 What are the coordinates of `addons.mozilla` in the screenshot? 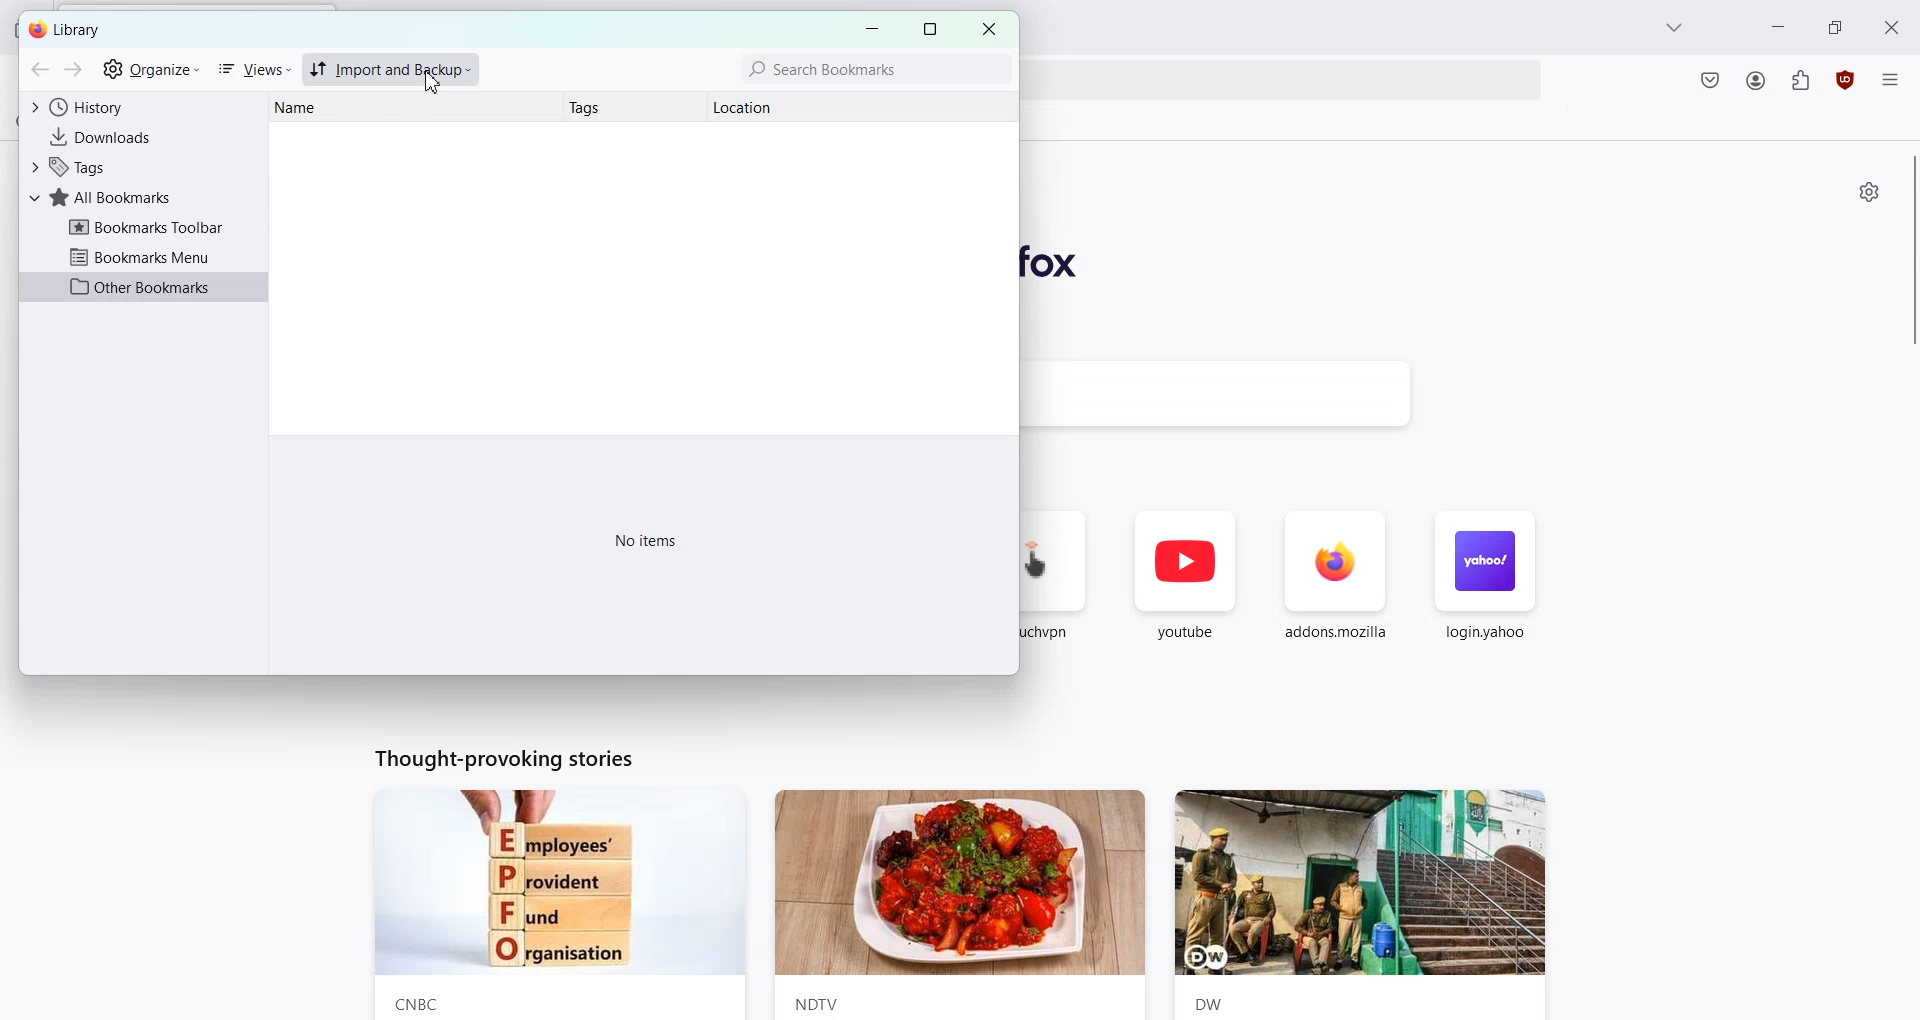 It's located at (1336, 588).